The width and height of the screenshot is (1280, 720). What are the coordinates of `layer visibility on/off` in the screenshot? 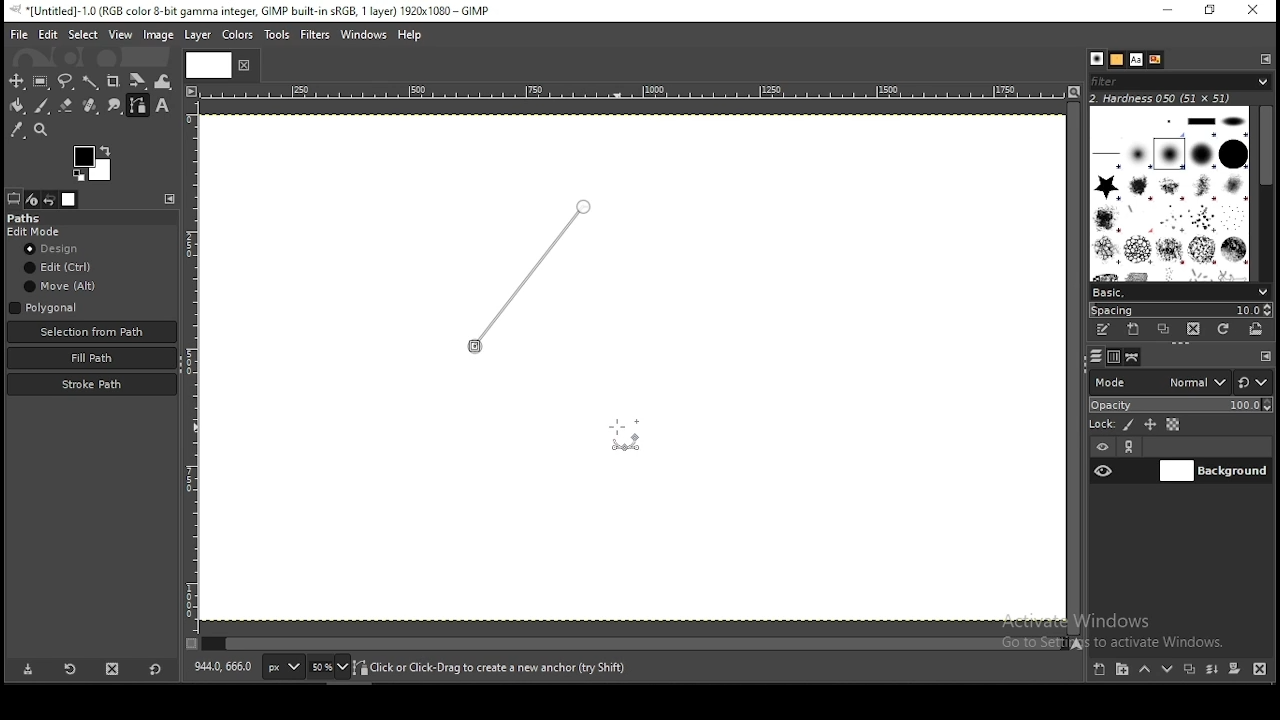 It's located at (1104, 470).